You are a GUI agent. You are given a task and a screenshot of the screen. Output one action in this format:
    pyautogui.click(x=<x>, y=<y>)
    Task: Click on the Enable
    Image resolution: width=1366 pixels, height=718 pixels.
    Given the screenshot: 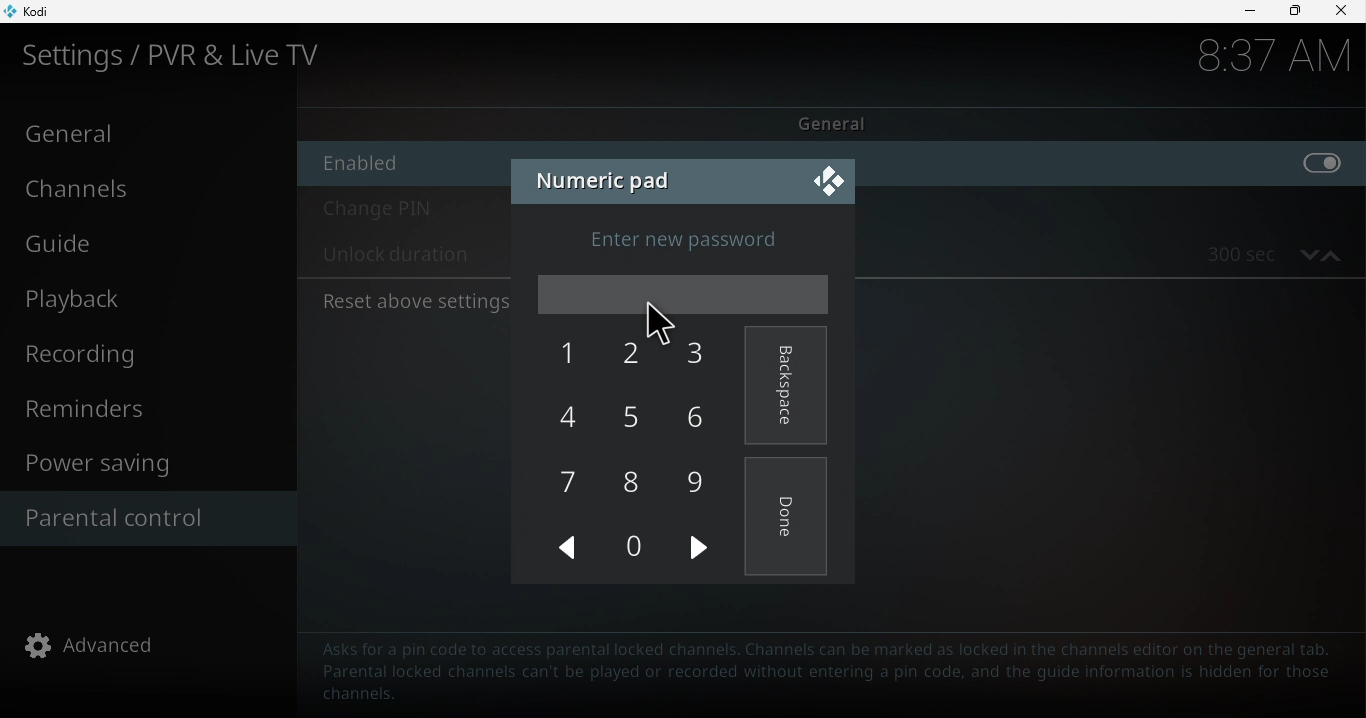 What is the action you would take?
    pyautogui.click(x=396, y=163)
    